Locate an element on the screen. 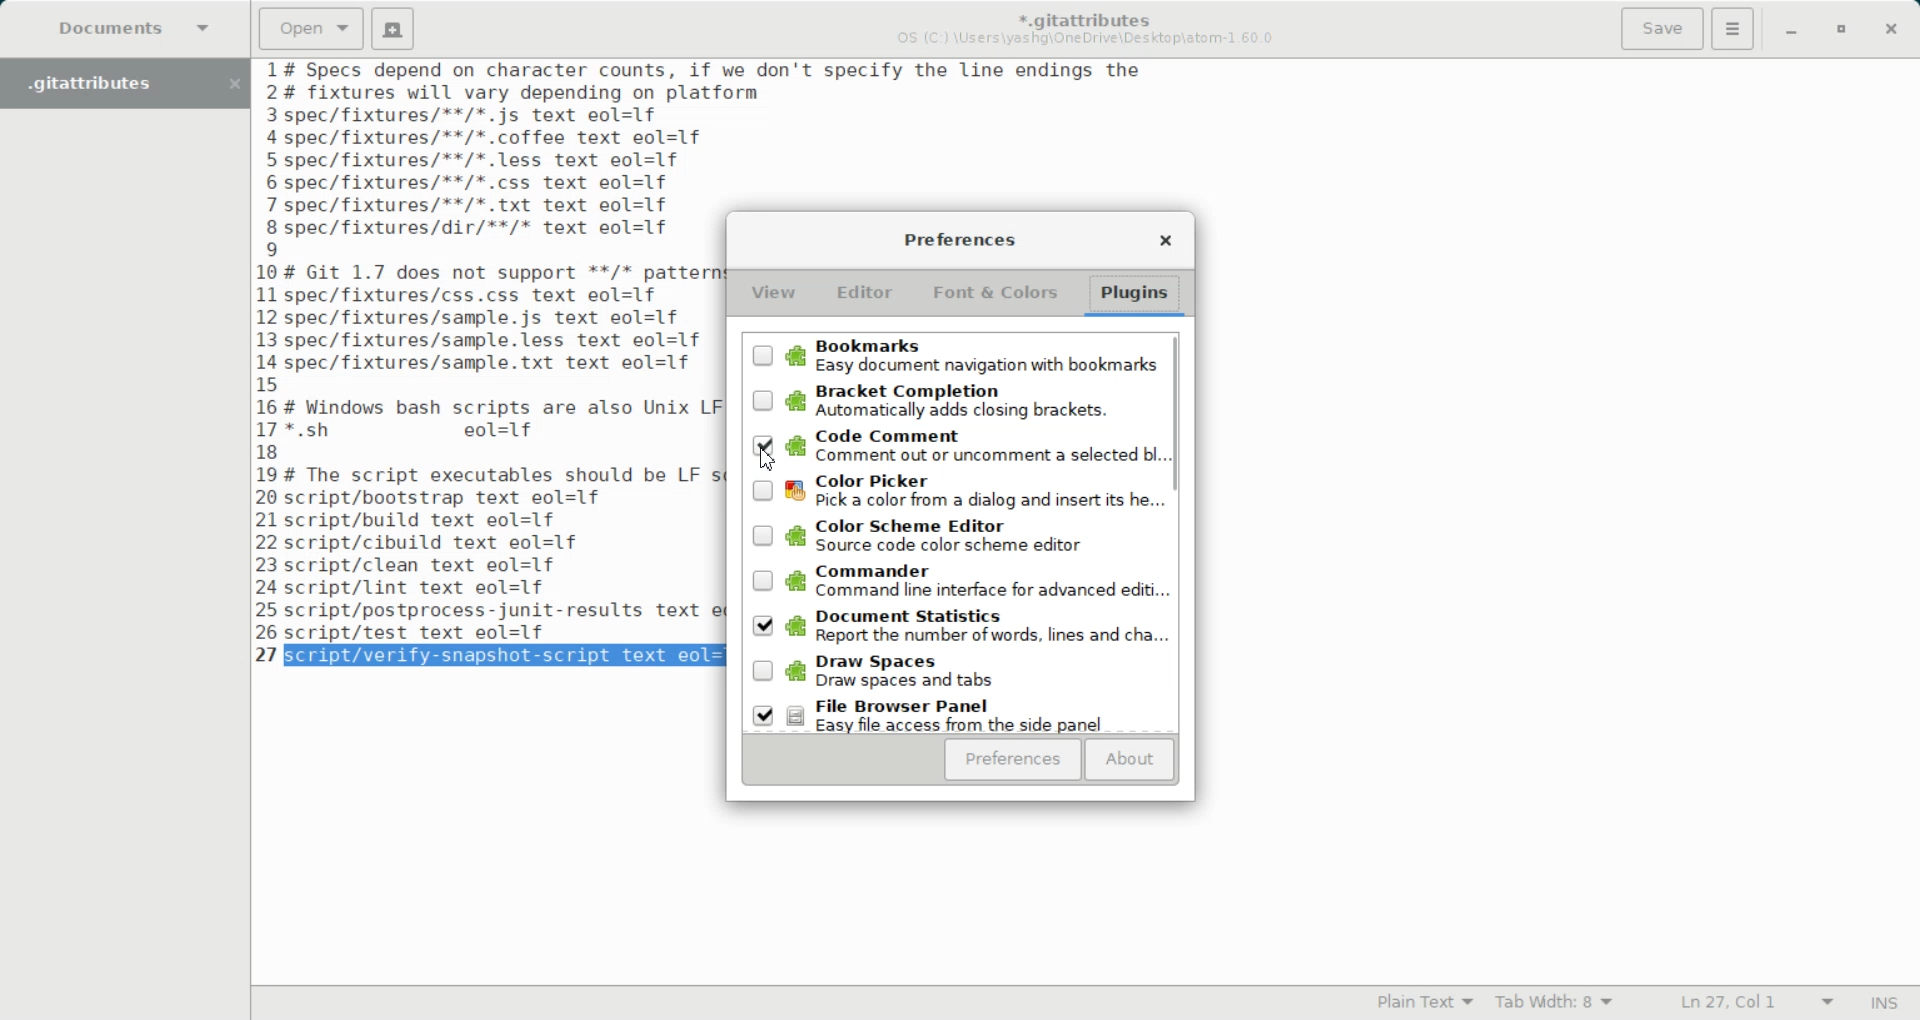 The image size is (1920, 1020). Close Folder is located at coordinates (233, 84).